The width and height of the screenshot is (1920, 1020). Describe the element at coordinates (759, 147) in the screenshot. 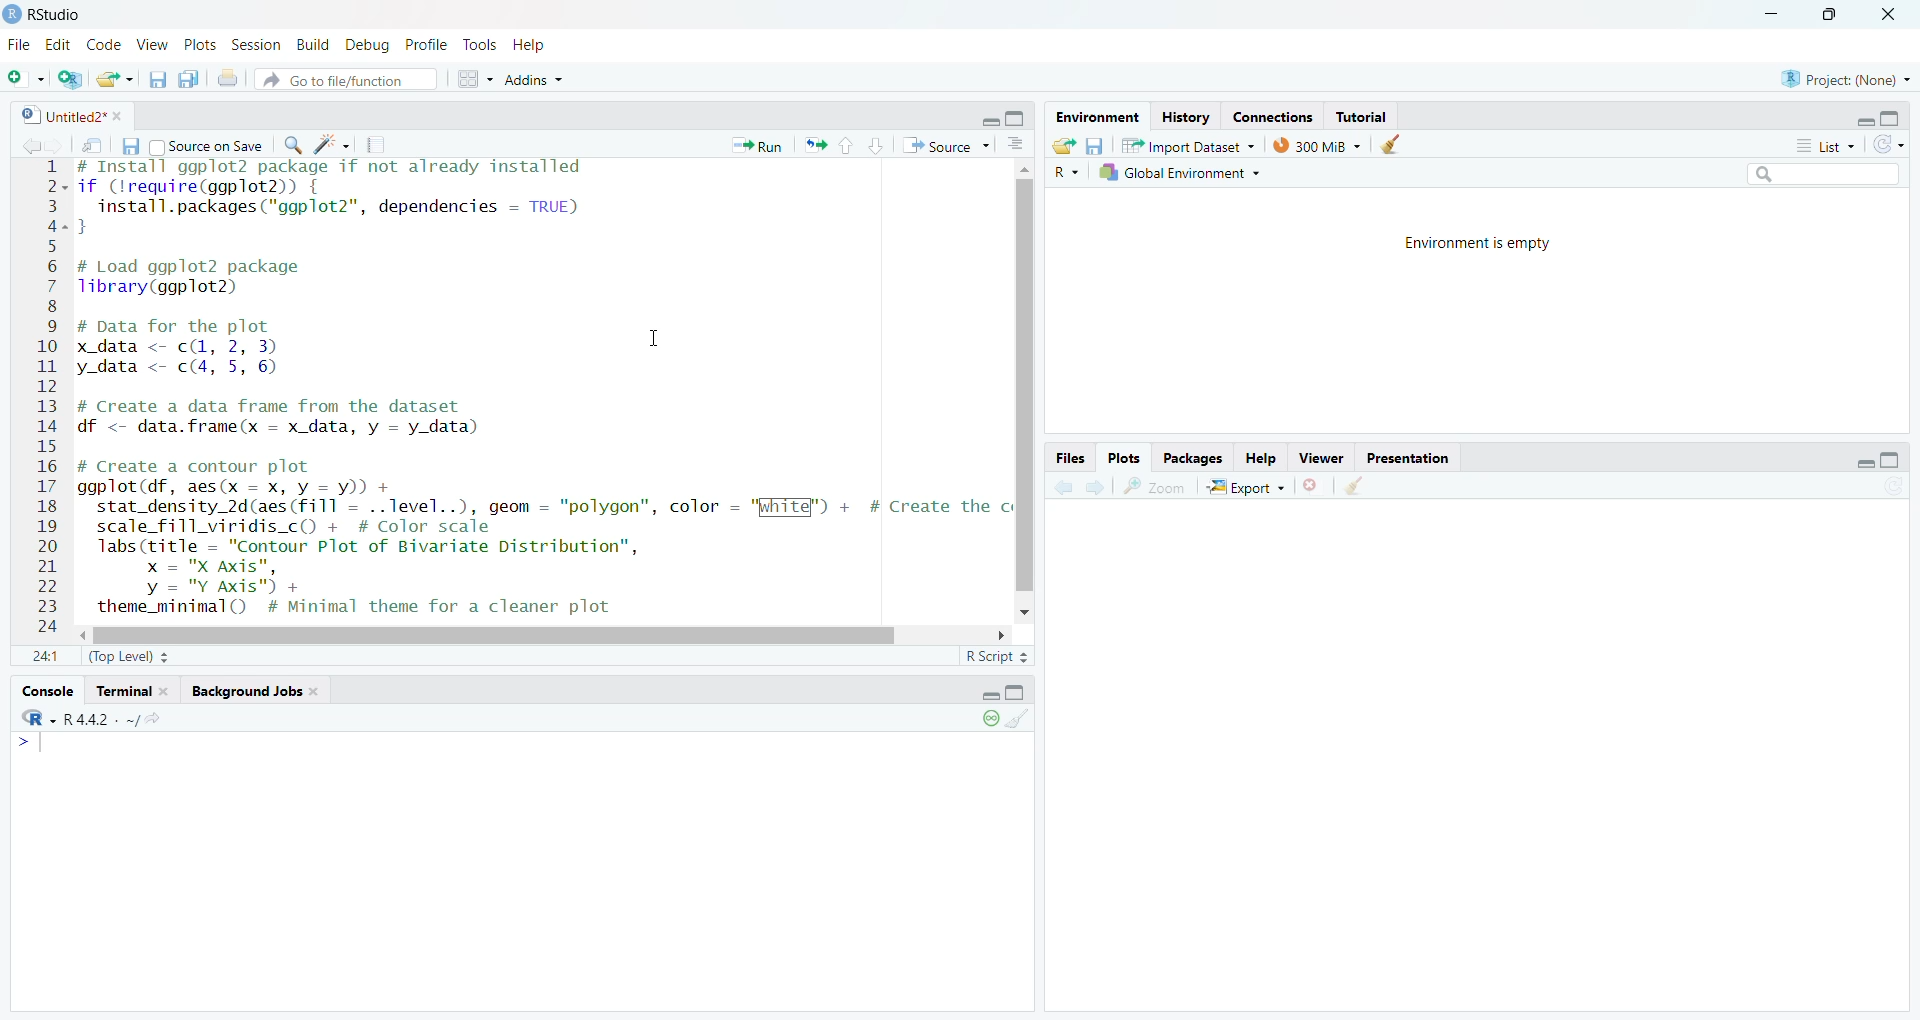

I see ` Run` at that location.